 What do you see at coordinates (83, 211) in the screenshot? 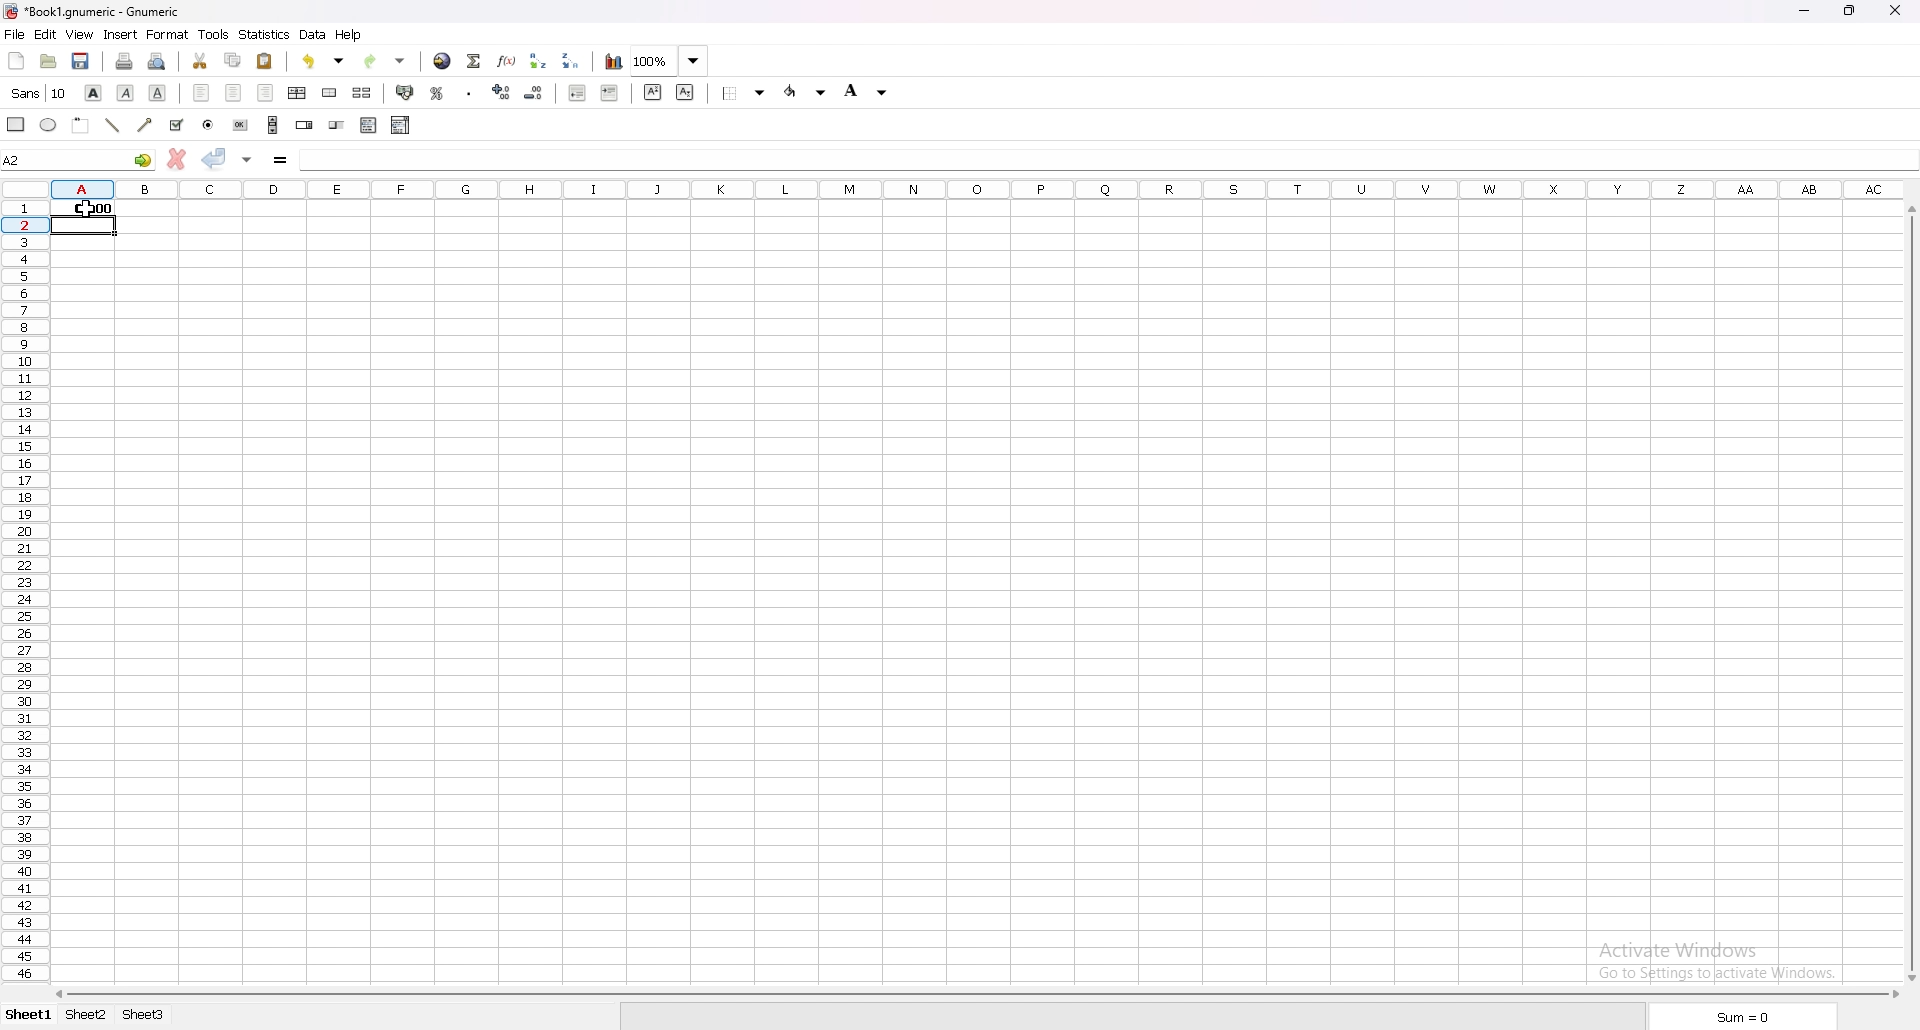
I see `cursor` at bounding box center [83, 211].